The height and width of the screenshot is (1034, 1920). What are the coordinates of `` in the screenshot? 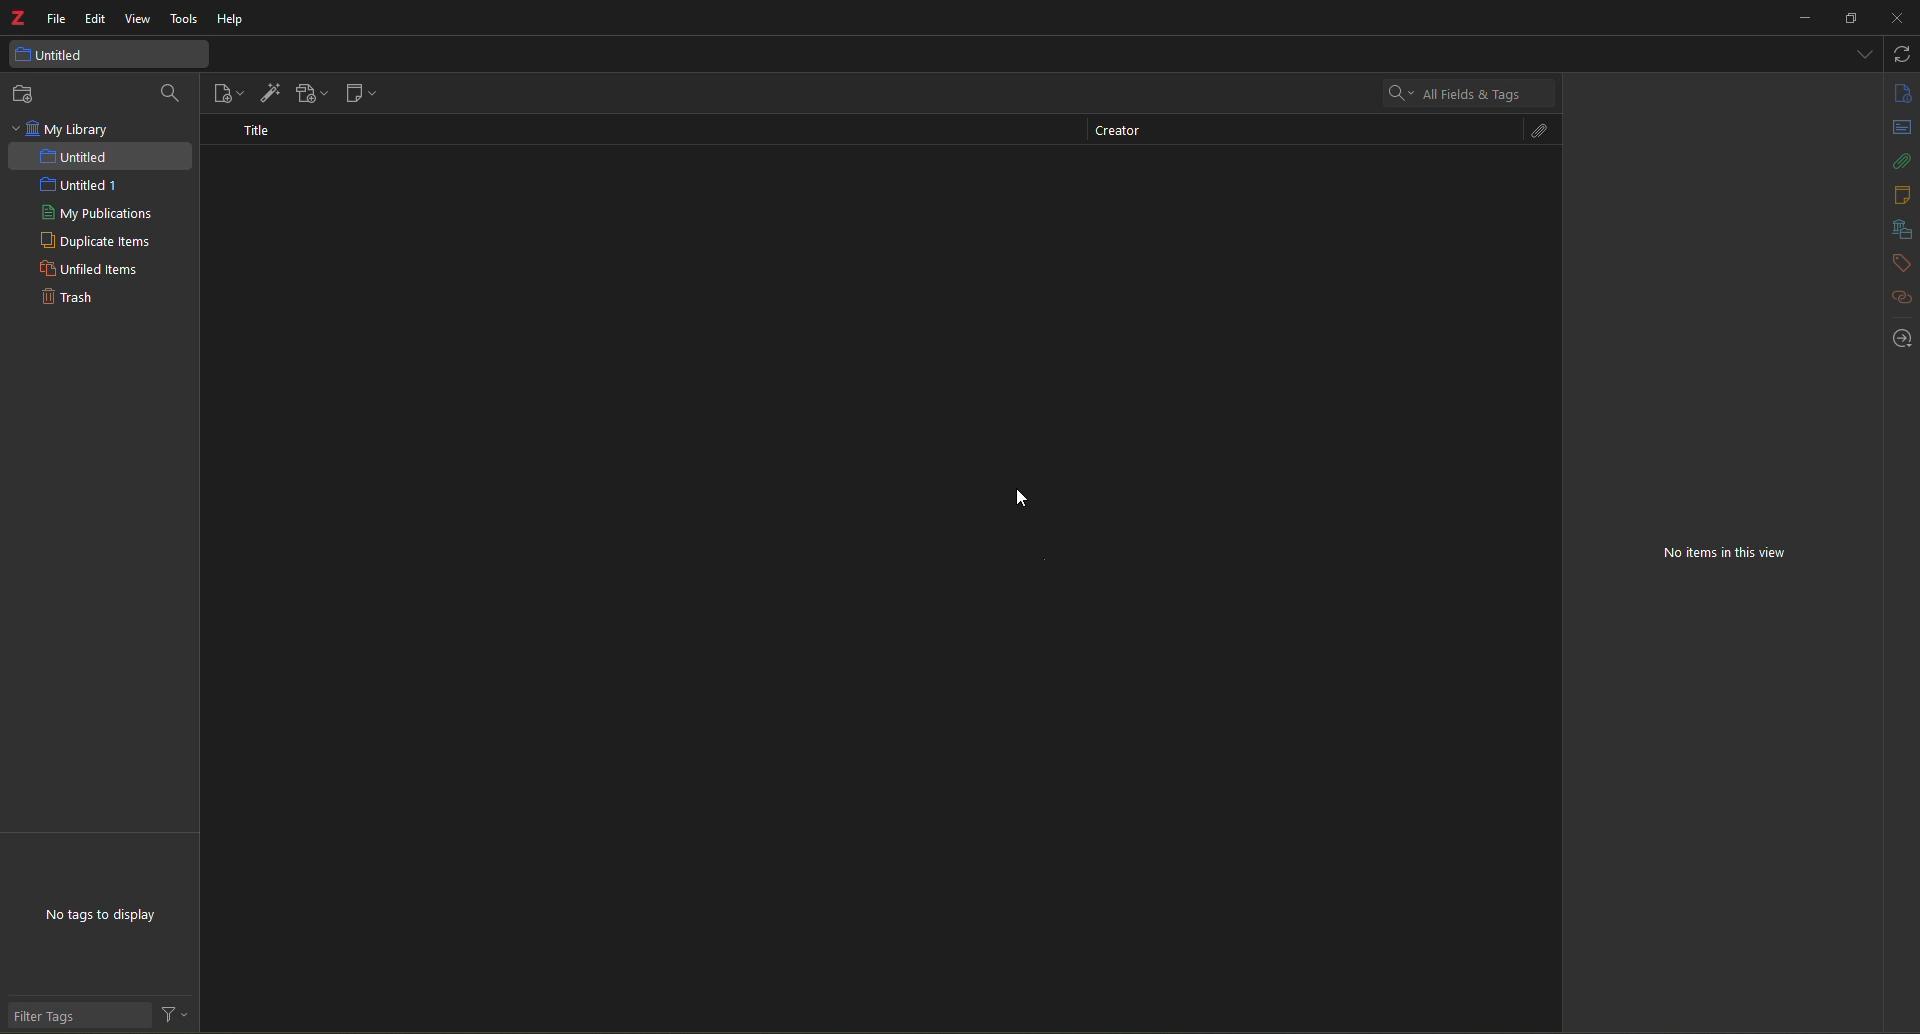 It's located at (1642, 93).